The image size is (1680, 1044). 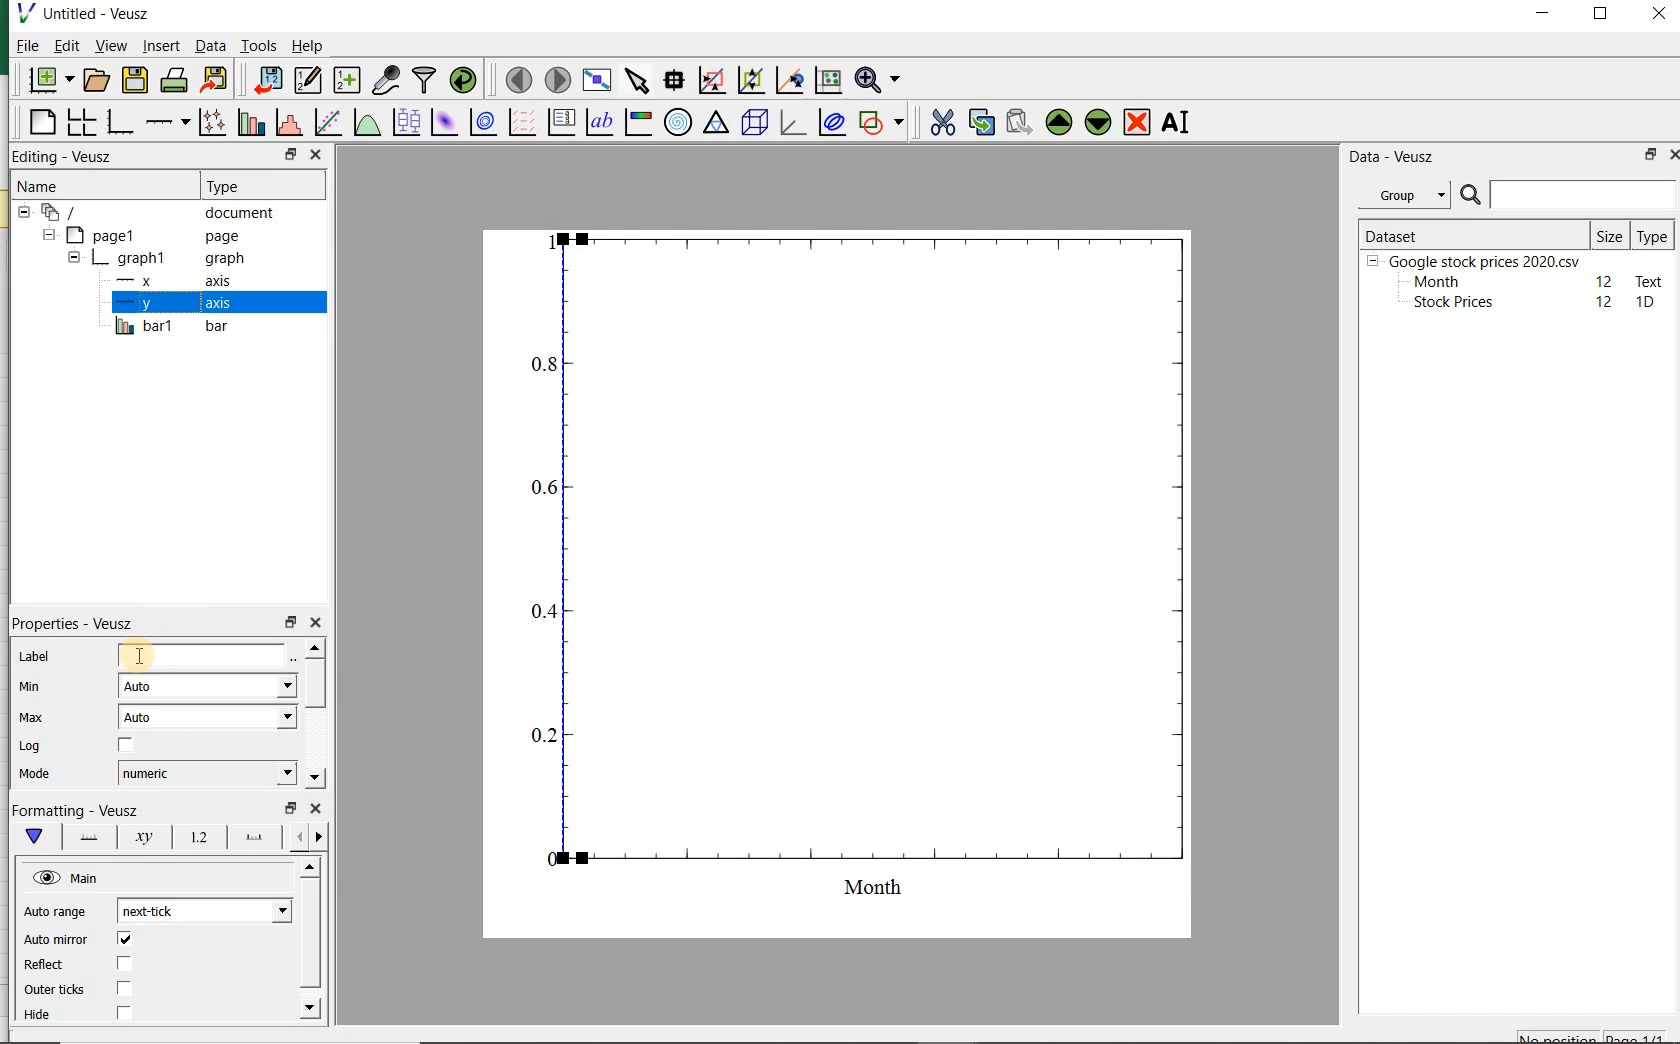 What do you see at coordinates (851, 579) in the screenshot?
I see `graph` at bounding box center [851, 579].